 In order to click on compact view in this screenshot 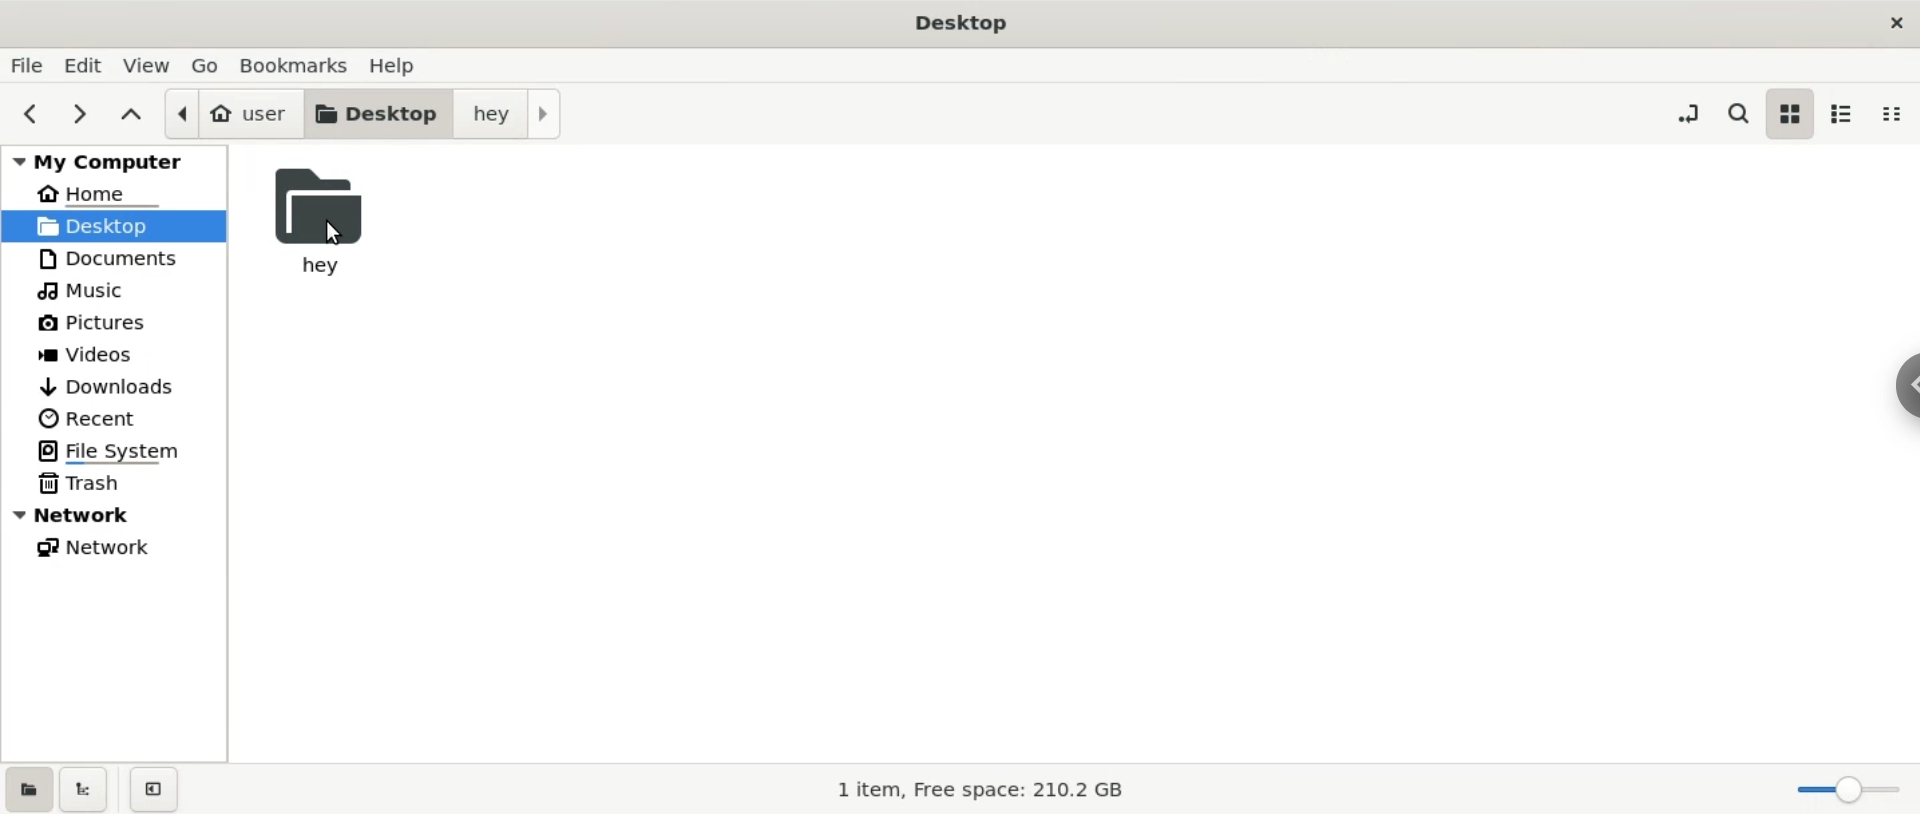, I will do `click(1899, 115)`.